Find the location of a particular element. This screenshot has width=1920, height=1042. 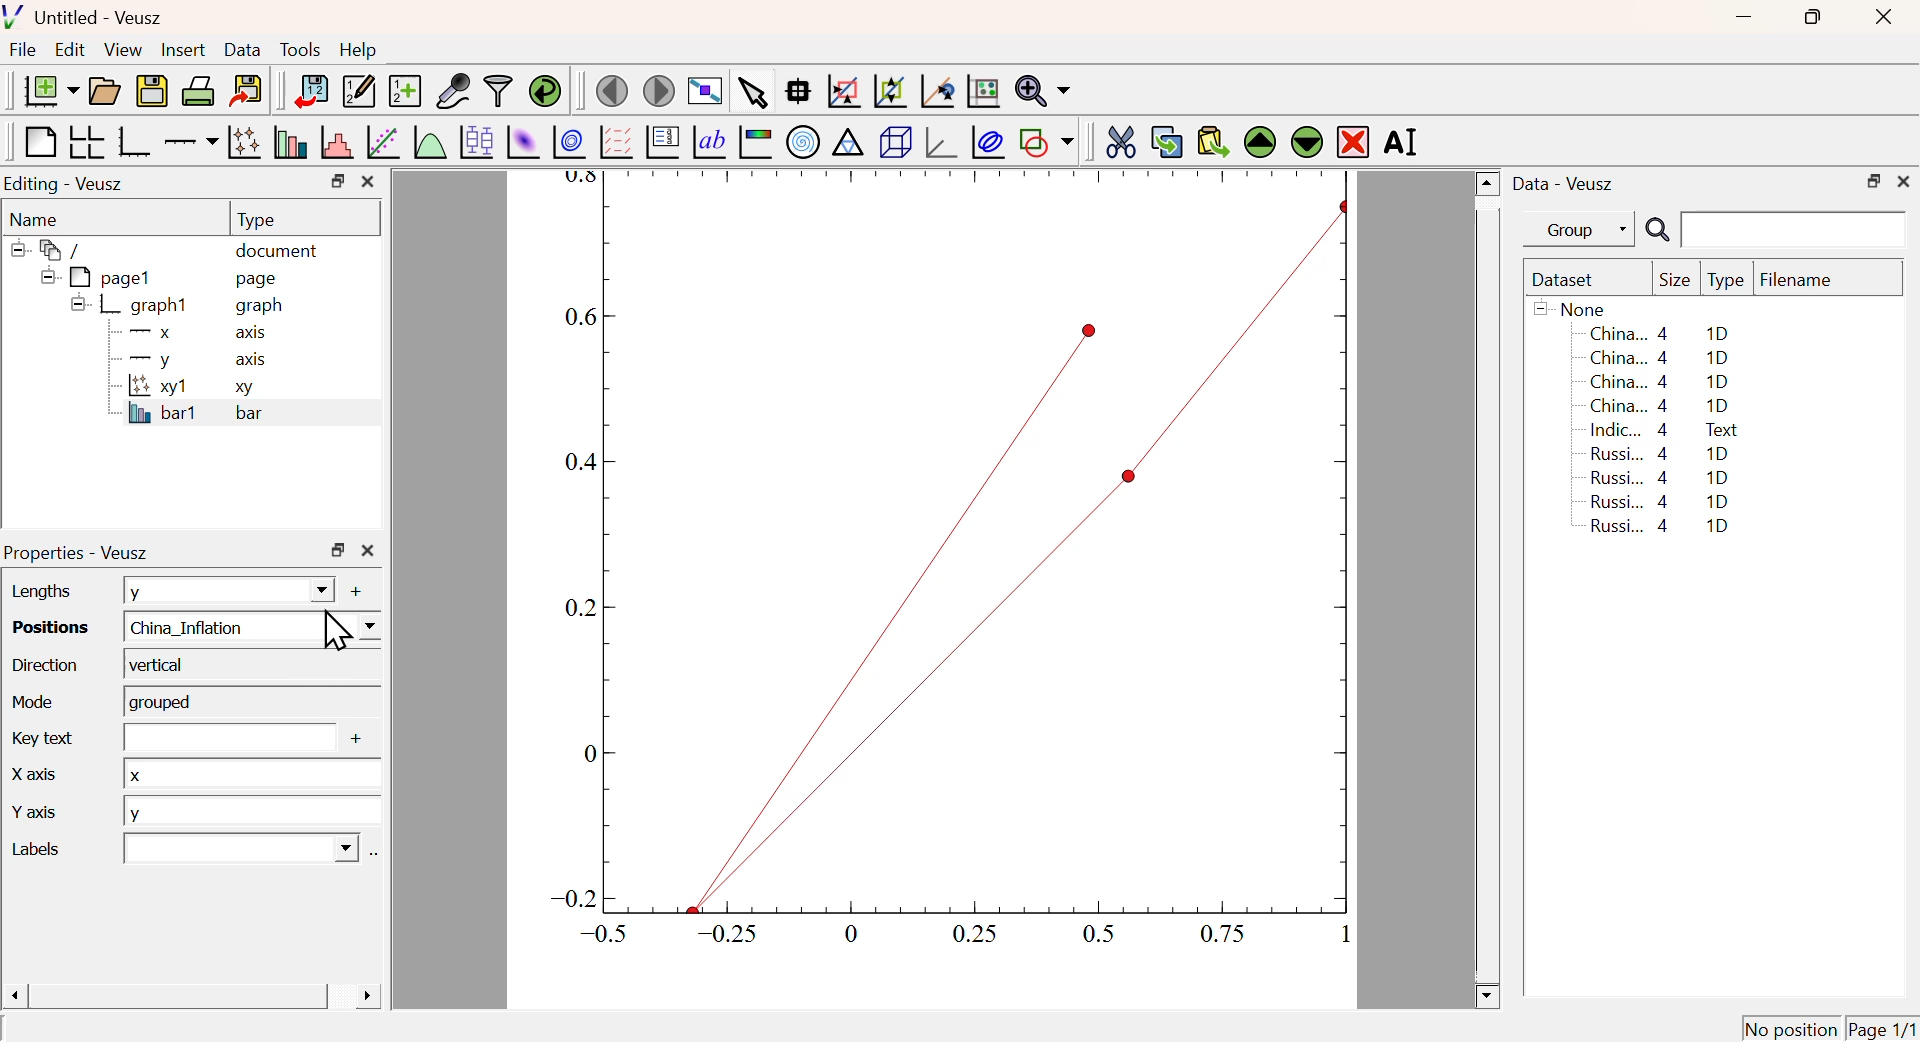

Move Up is located at coordinates (1262, 143).